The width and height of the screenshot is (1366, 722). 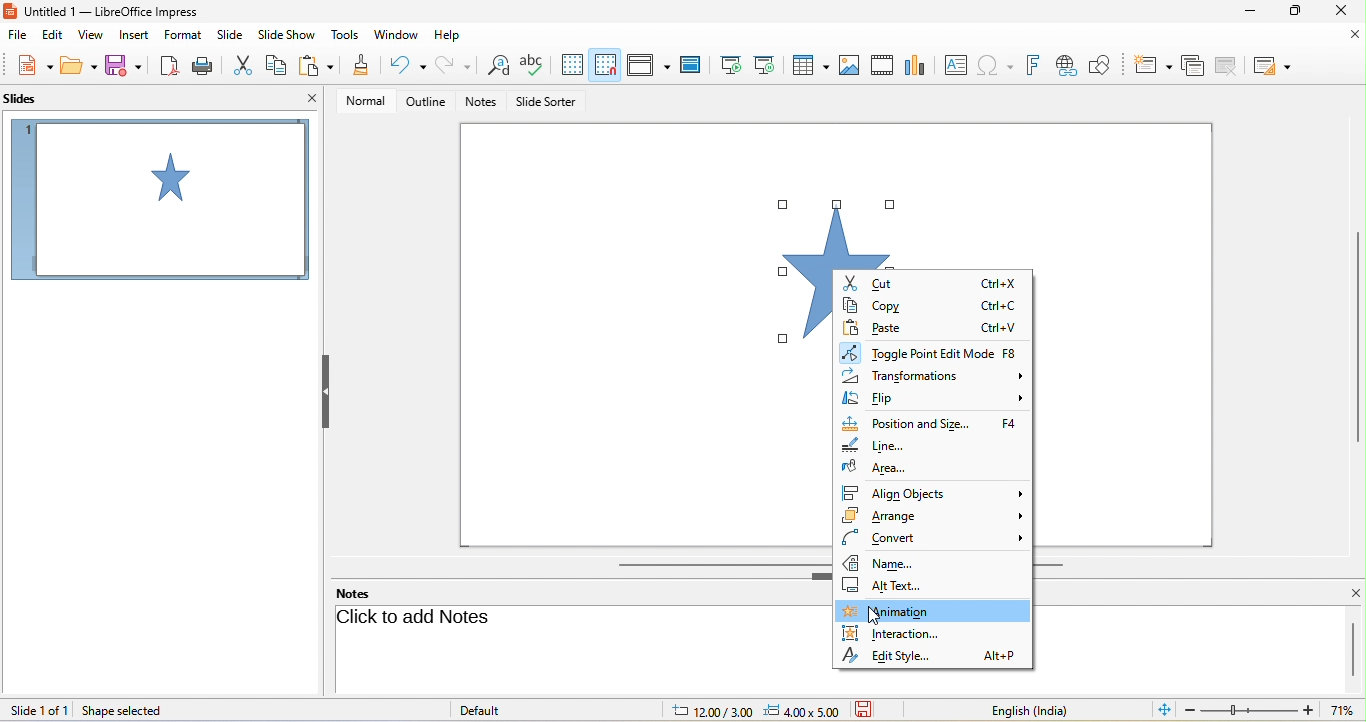 What do you see at coordinates (422, 617) in the screenshot?
I see `click to add note` at bounding box center [422, 617].